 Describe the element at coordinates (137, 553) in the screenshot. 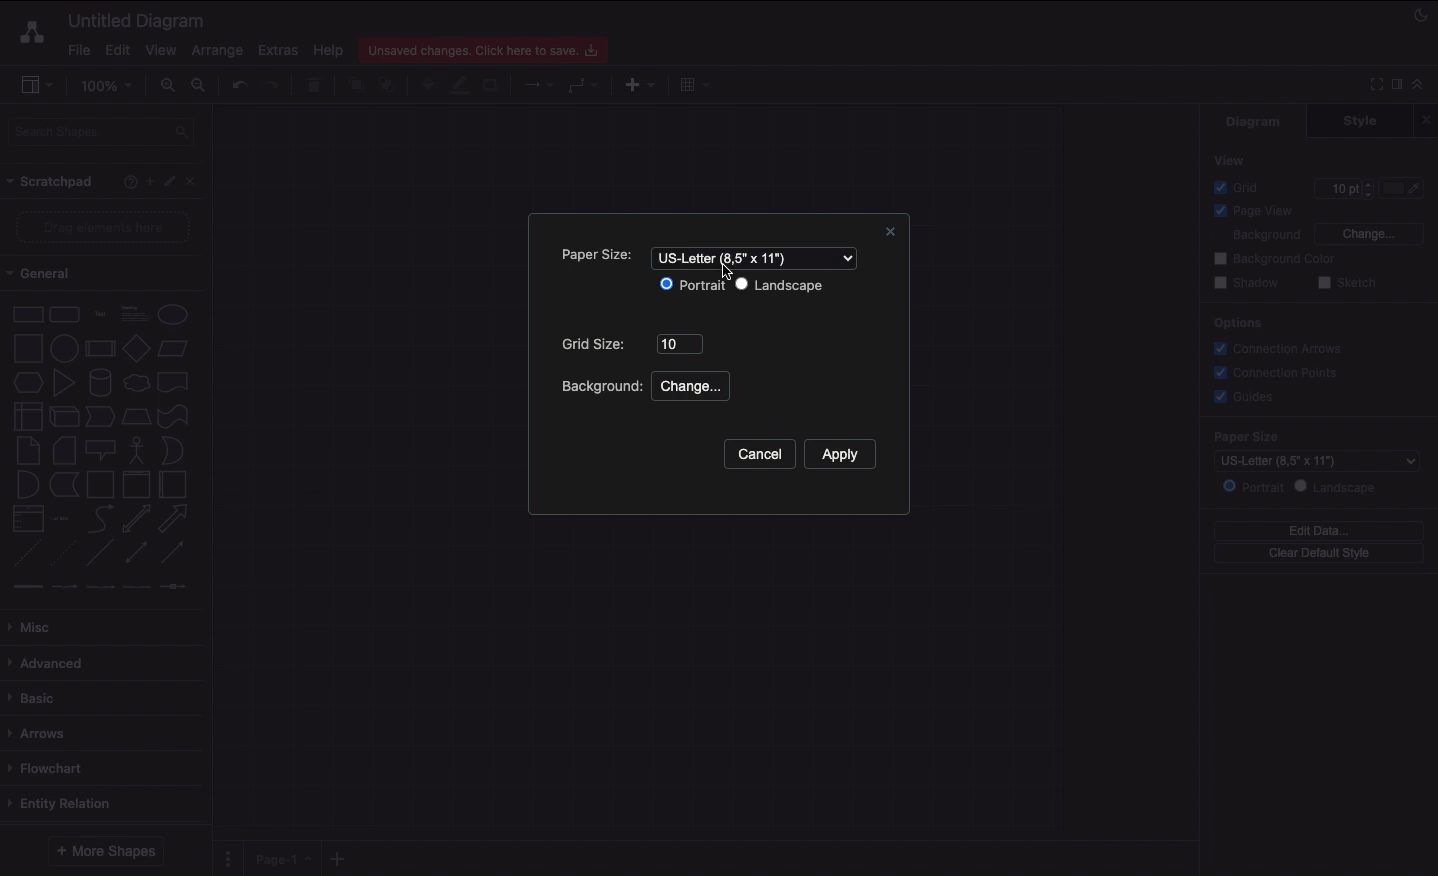

I see `Bidirectional connector` at that location.